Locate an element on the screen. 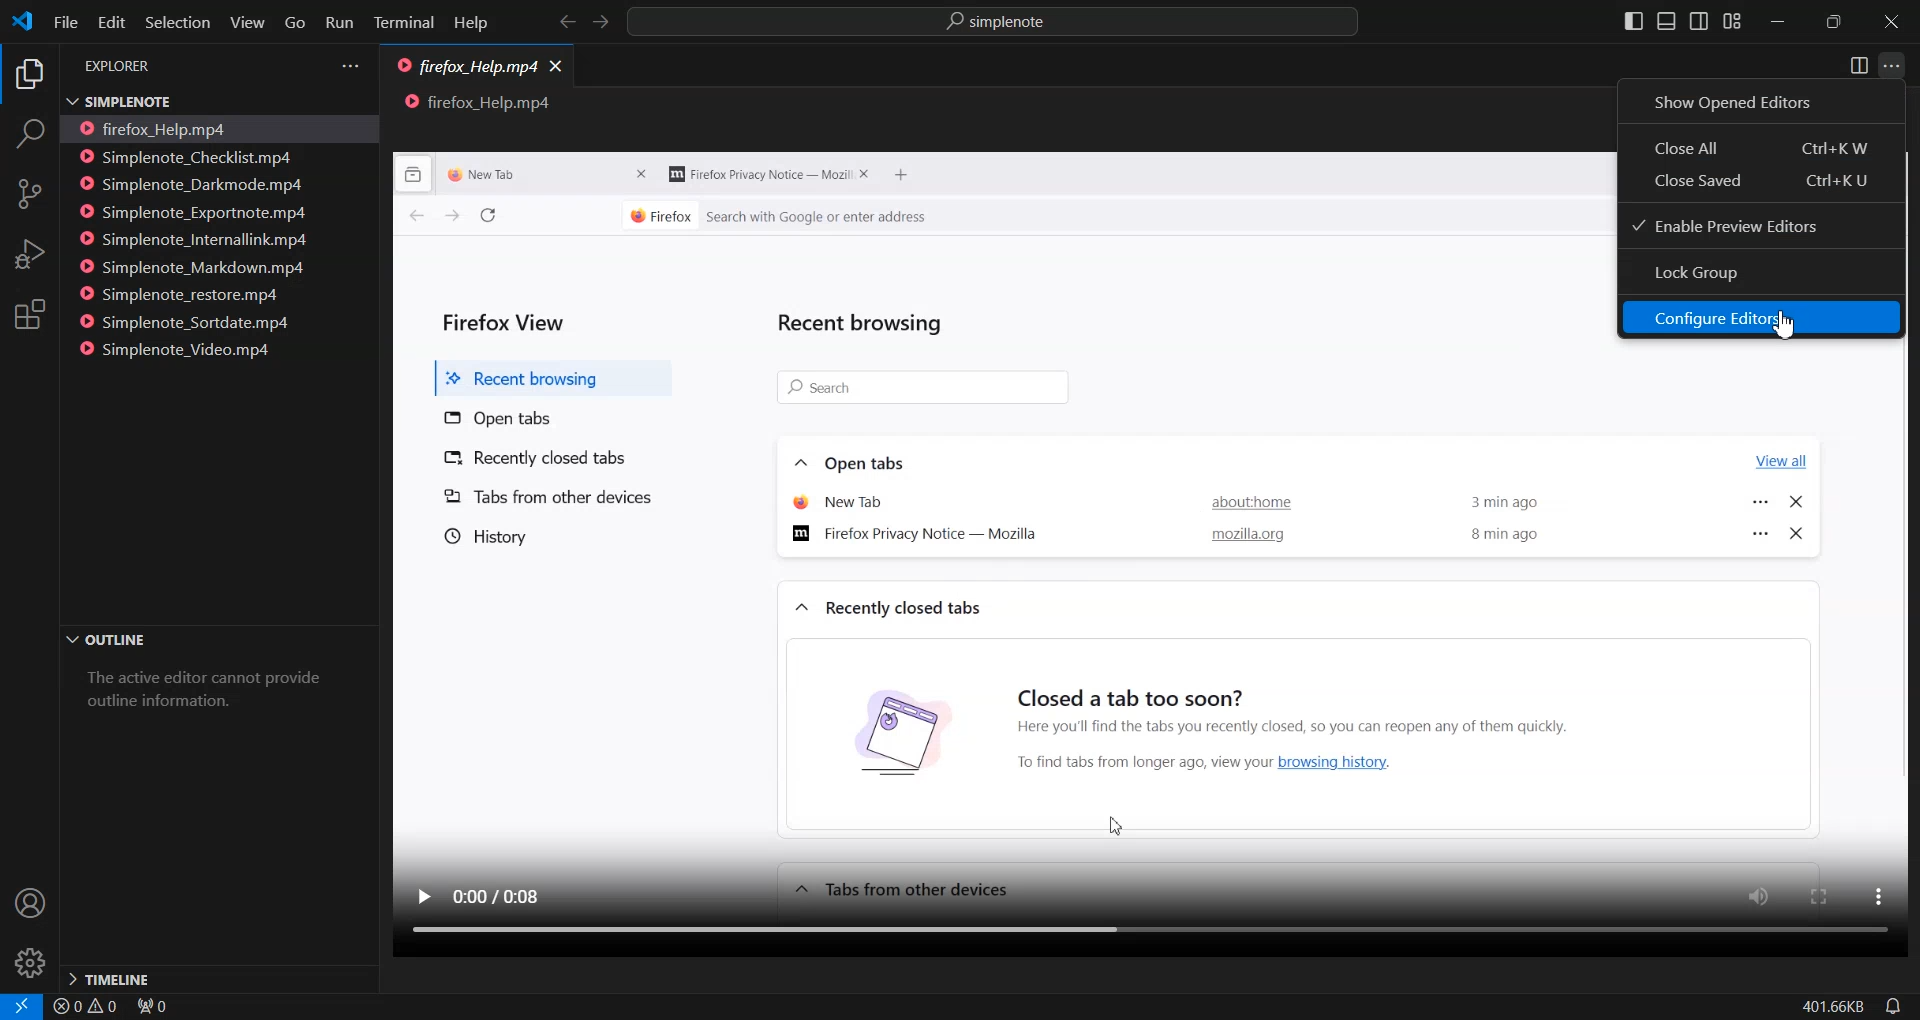  history is located at coordinates (483, 536).